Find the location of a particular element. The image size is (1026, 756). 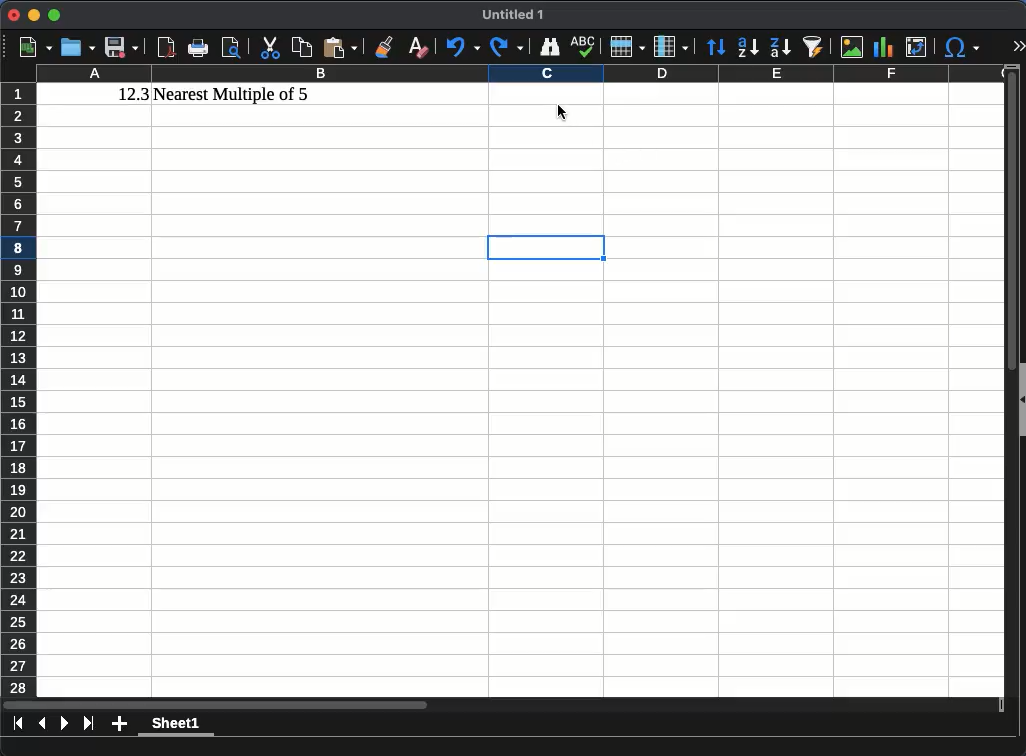

12.3 is located at coordinates (134, 94).